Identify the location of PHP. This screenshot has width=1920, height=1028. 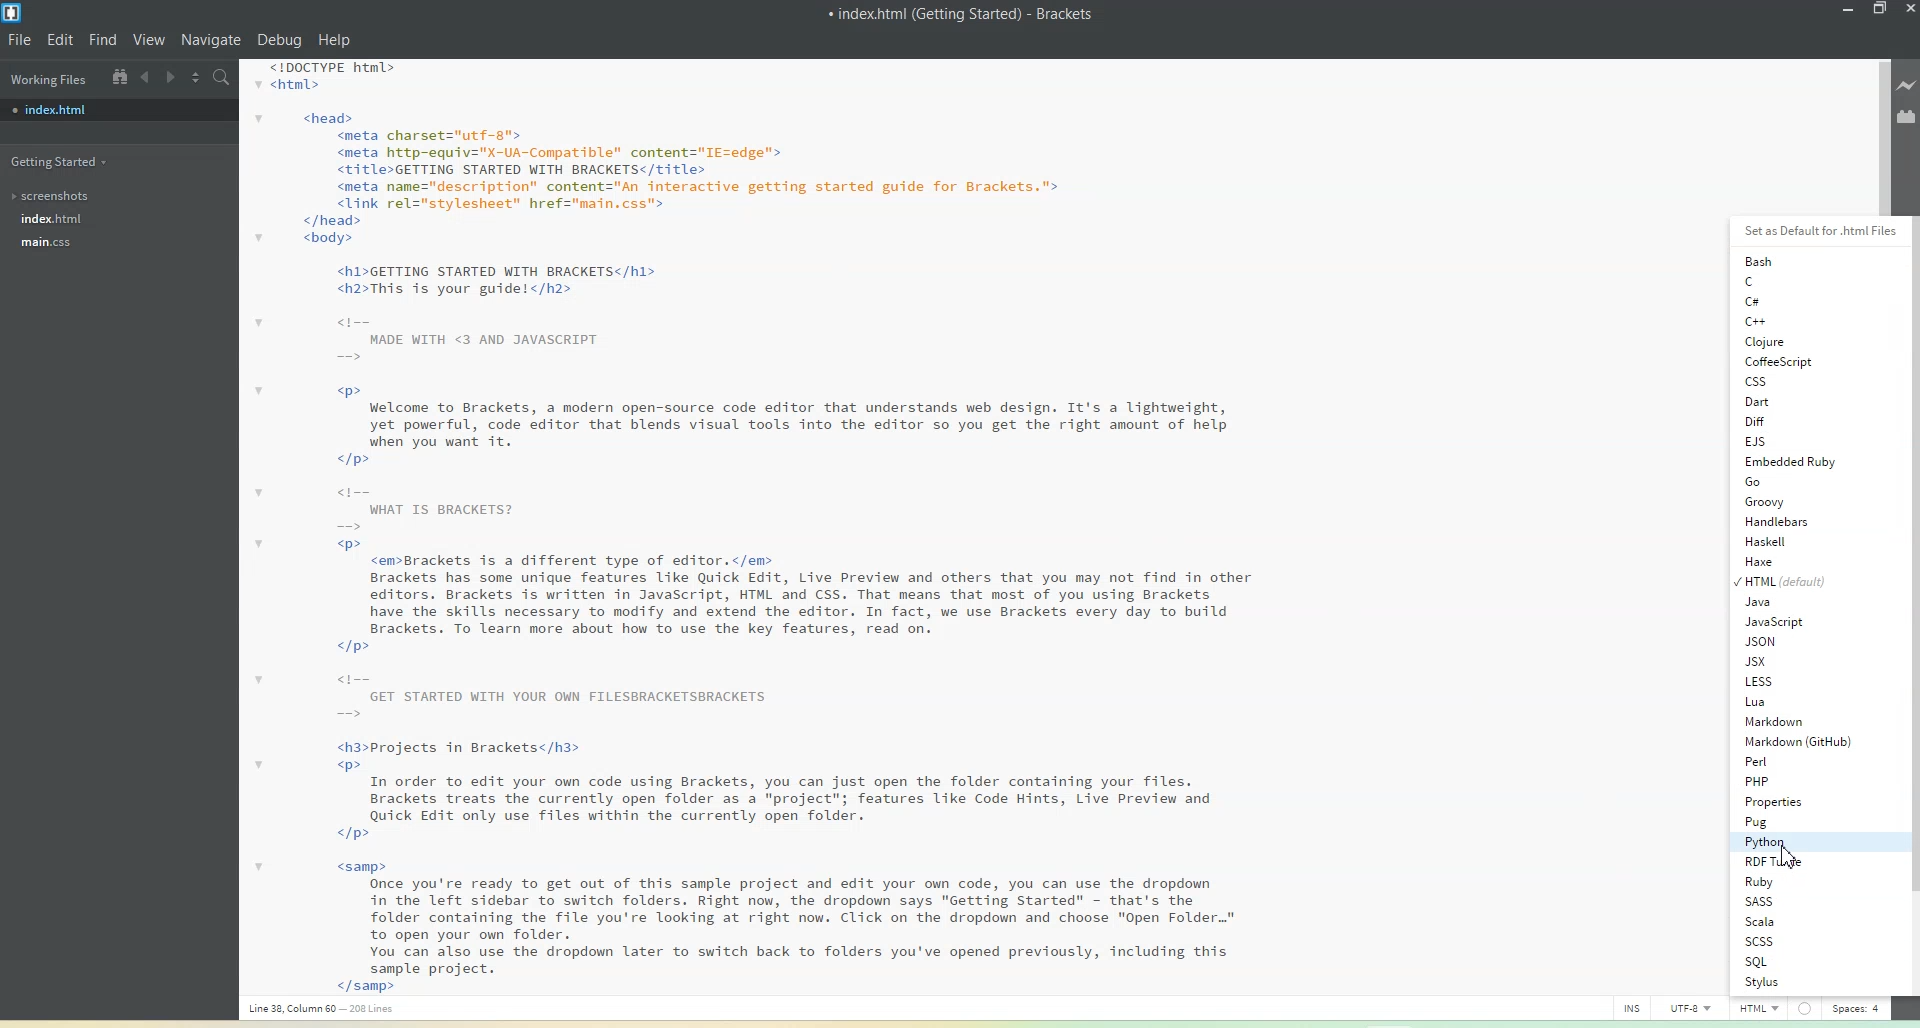
(1799, 781).